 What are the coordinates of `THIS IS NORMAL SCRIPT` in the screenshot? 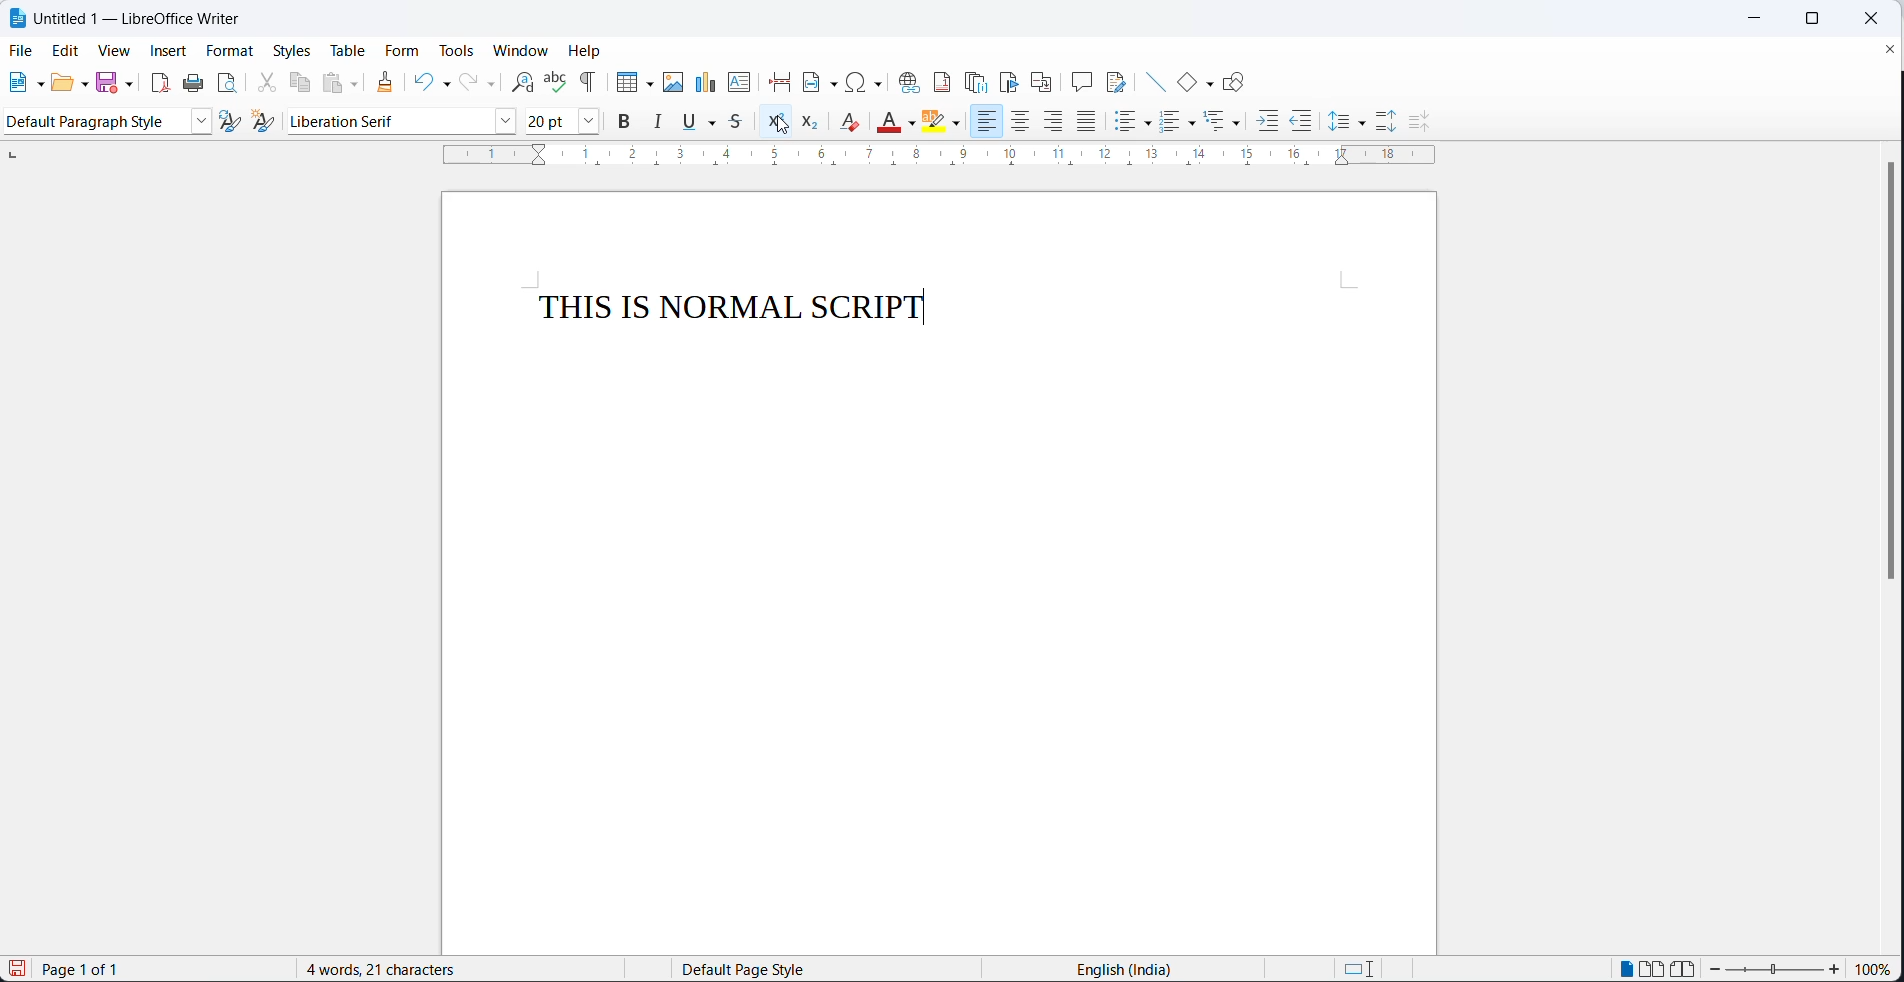 It's located at (740, 309).